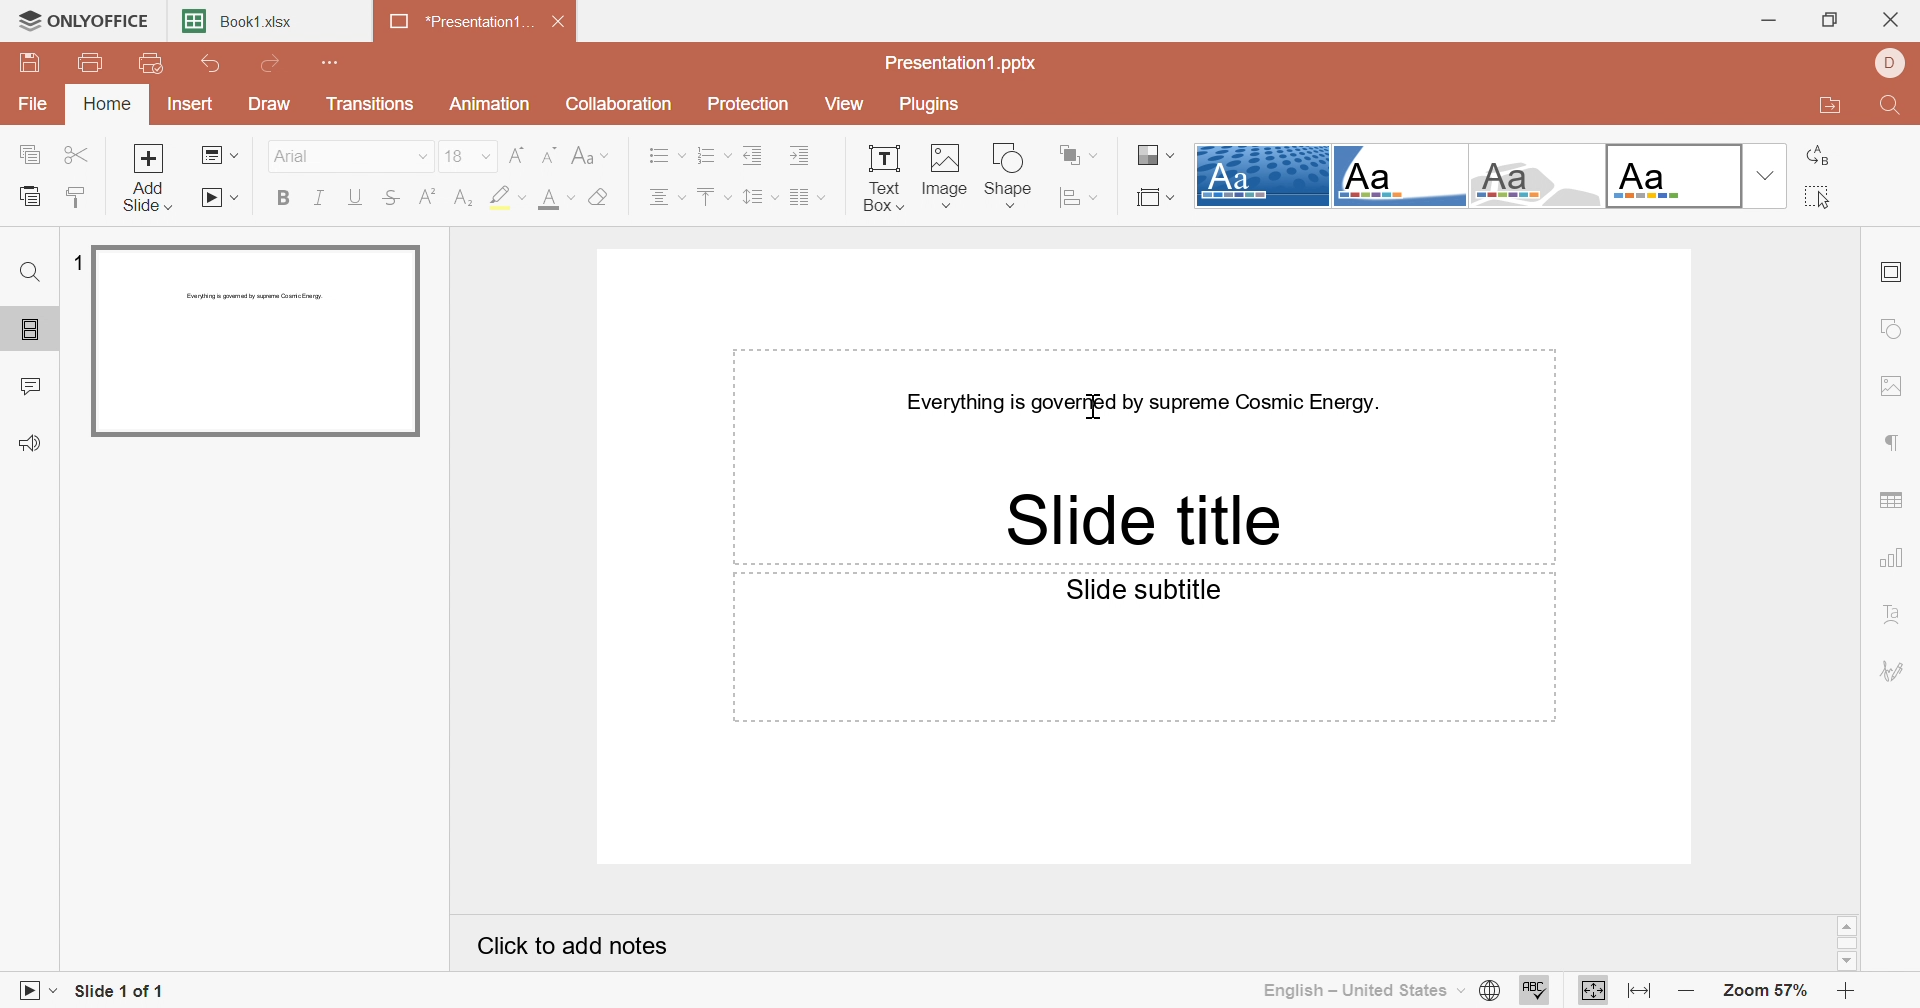  What do you see at coordinates (1079, 196) in the screenshot?
I see `Align shape` at bounding box center [1079, 196].